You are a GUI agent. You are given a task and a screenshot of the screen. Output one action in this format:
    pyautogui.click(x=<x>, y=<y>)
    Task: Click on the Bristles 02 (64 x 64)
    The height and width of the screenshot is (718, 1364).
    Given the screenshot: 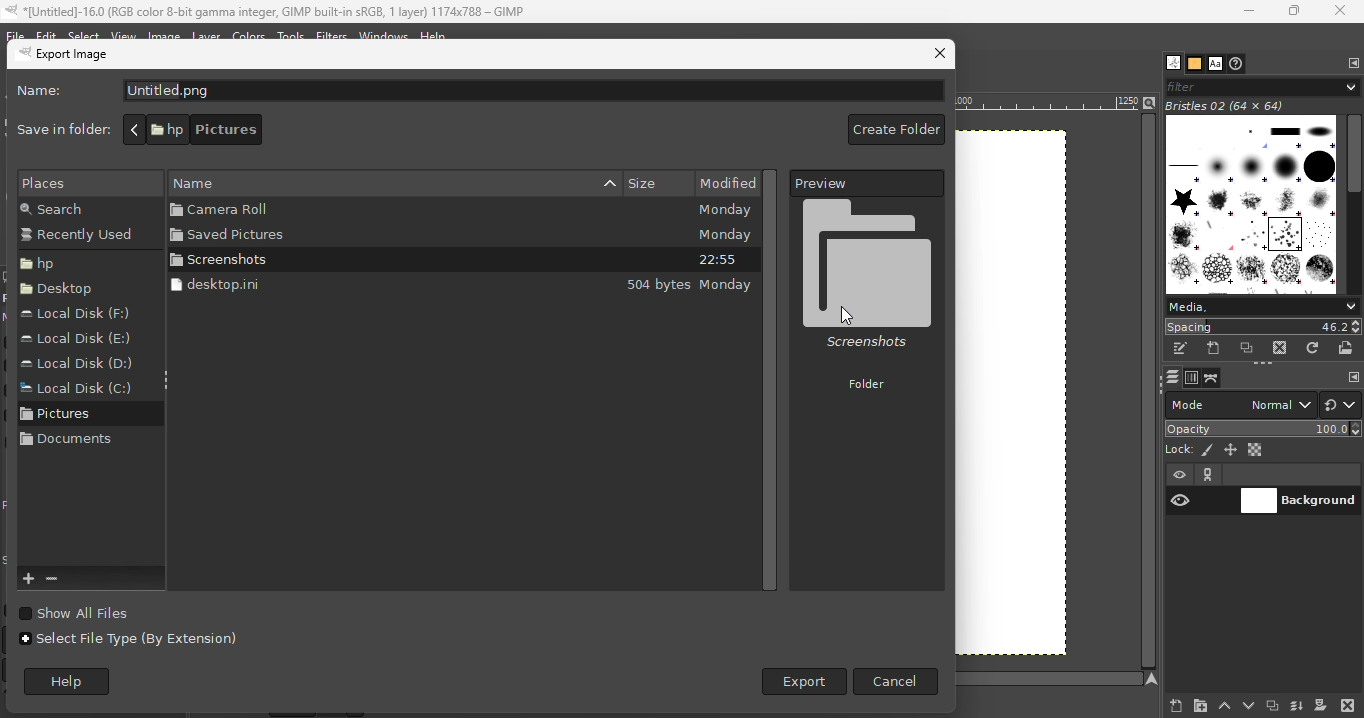 What is the action you would take?
    pyautogui.click(x=1229, y=106)
    